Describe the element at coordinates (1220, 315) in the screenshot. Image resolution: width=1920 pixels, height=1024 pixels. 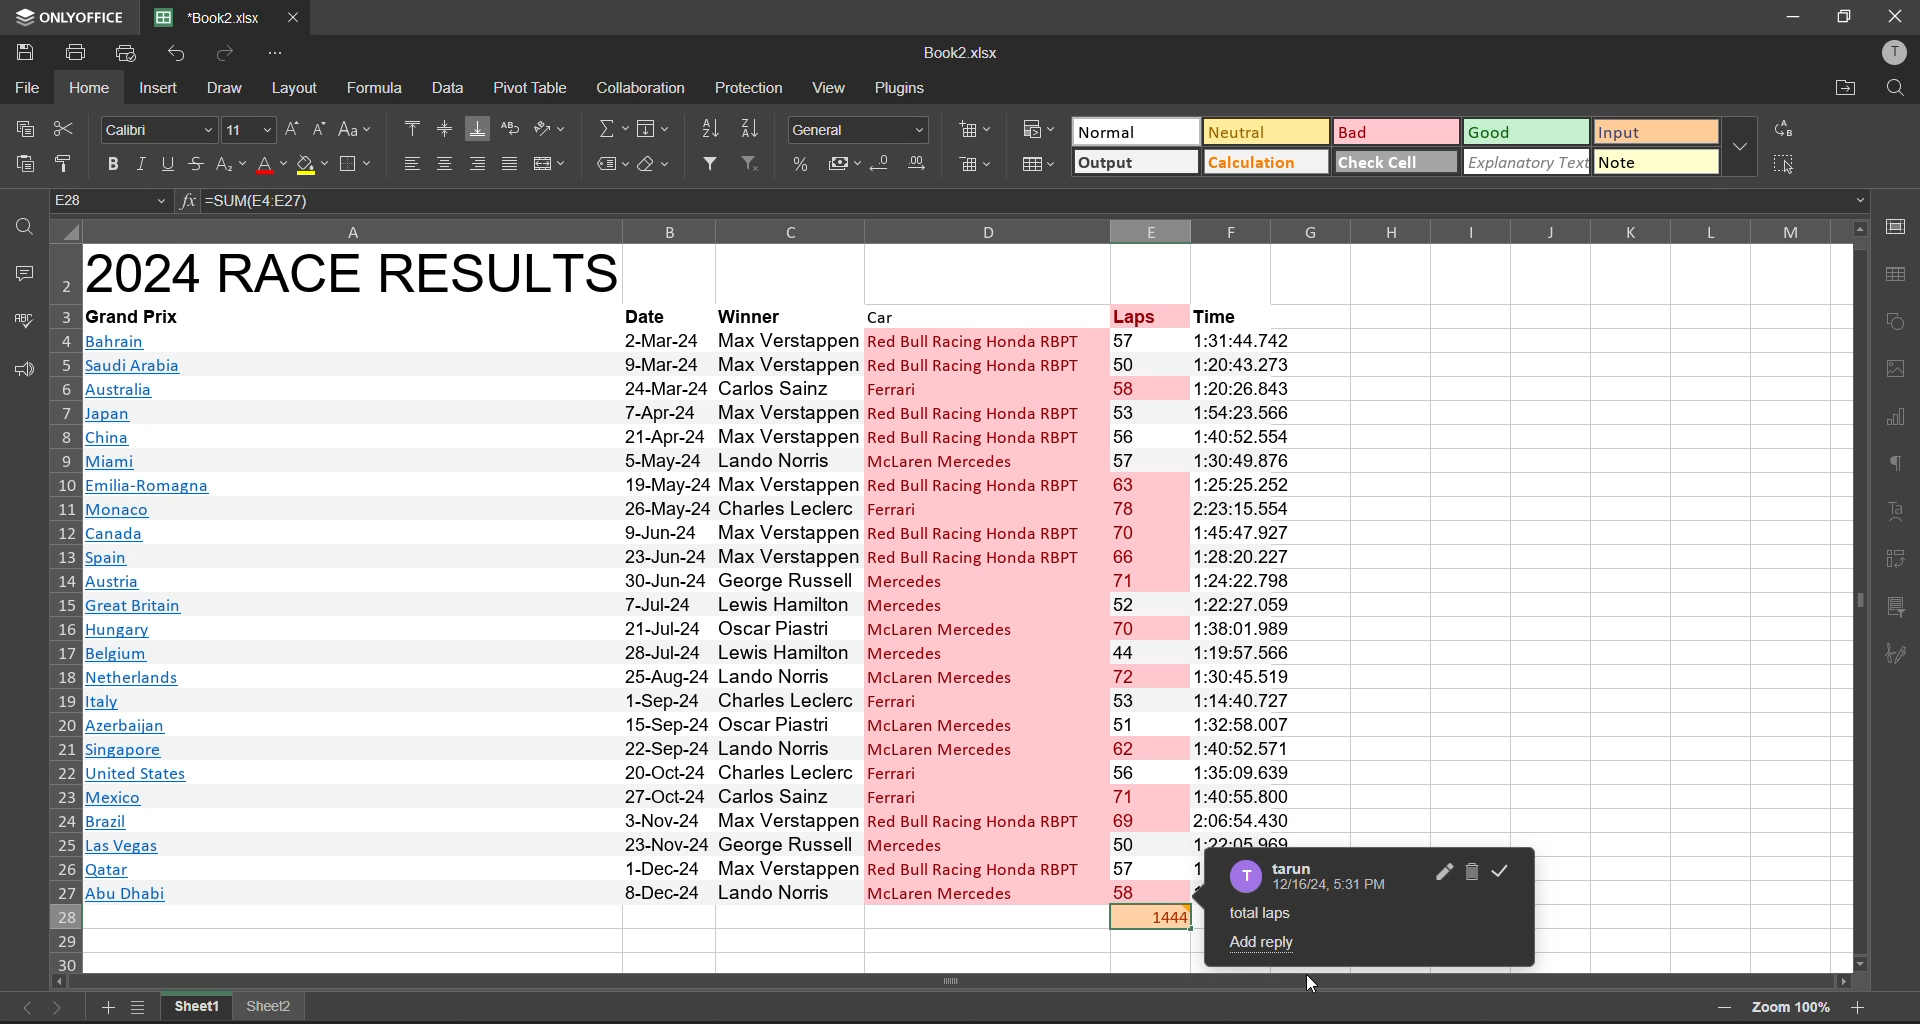
I see `time` at that location.